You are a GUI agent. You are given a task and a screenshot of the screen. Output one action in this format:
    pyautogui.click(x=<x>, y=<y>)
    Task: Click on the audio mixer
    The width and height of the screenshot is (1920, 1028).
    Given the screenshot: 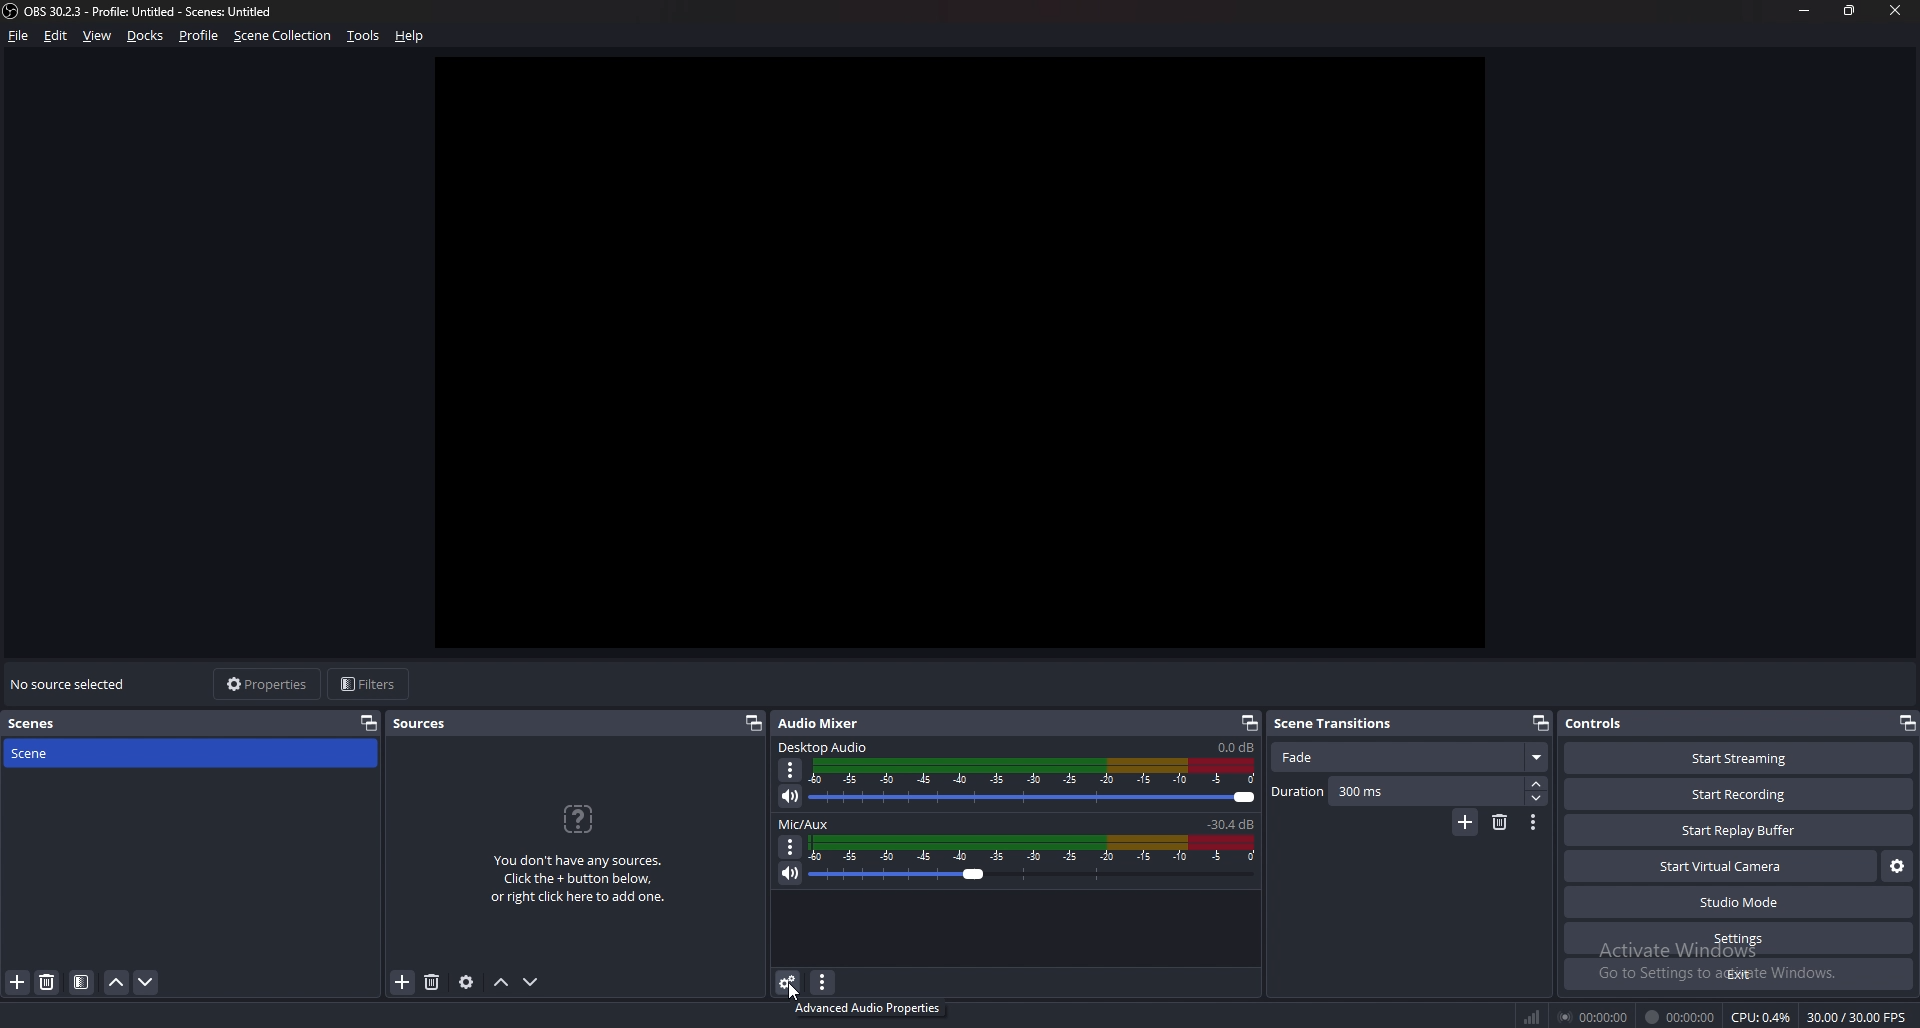 What is the action you would take?
    pyautogui.click(x=819, y=723)
    